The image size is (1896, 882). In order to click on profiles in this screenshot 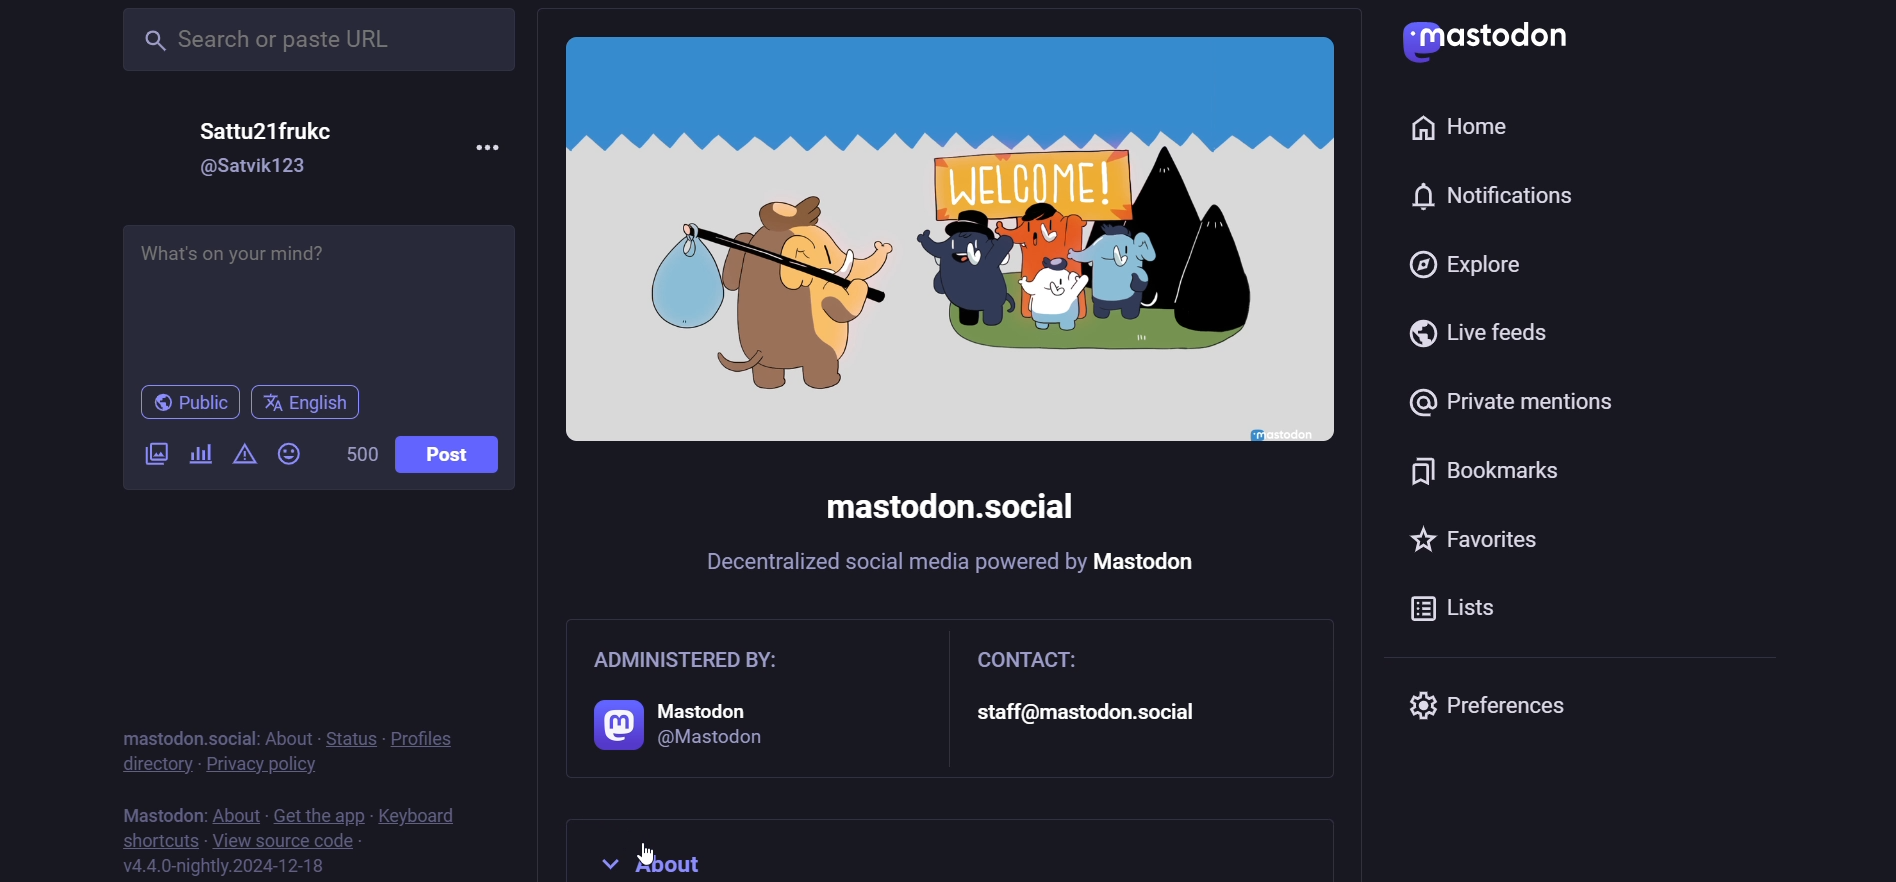, I will do `click(427, 736)`.